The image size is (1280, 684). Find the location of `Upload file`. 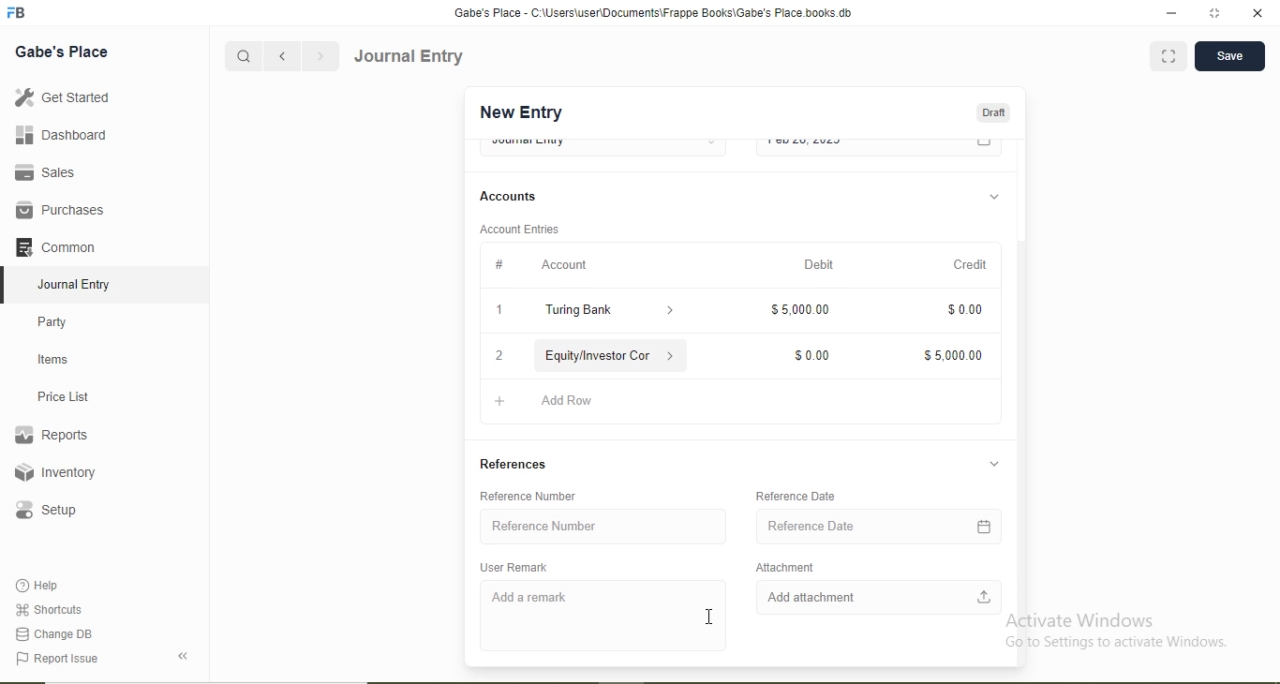

Upload file is located at coordinates (985, 596).